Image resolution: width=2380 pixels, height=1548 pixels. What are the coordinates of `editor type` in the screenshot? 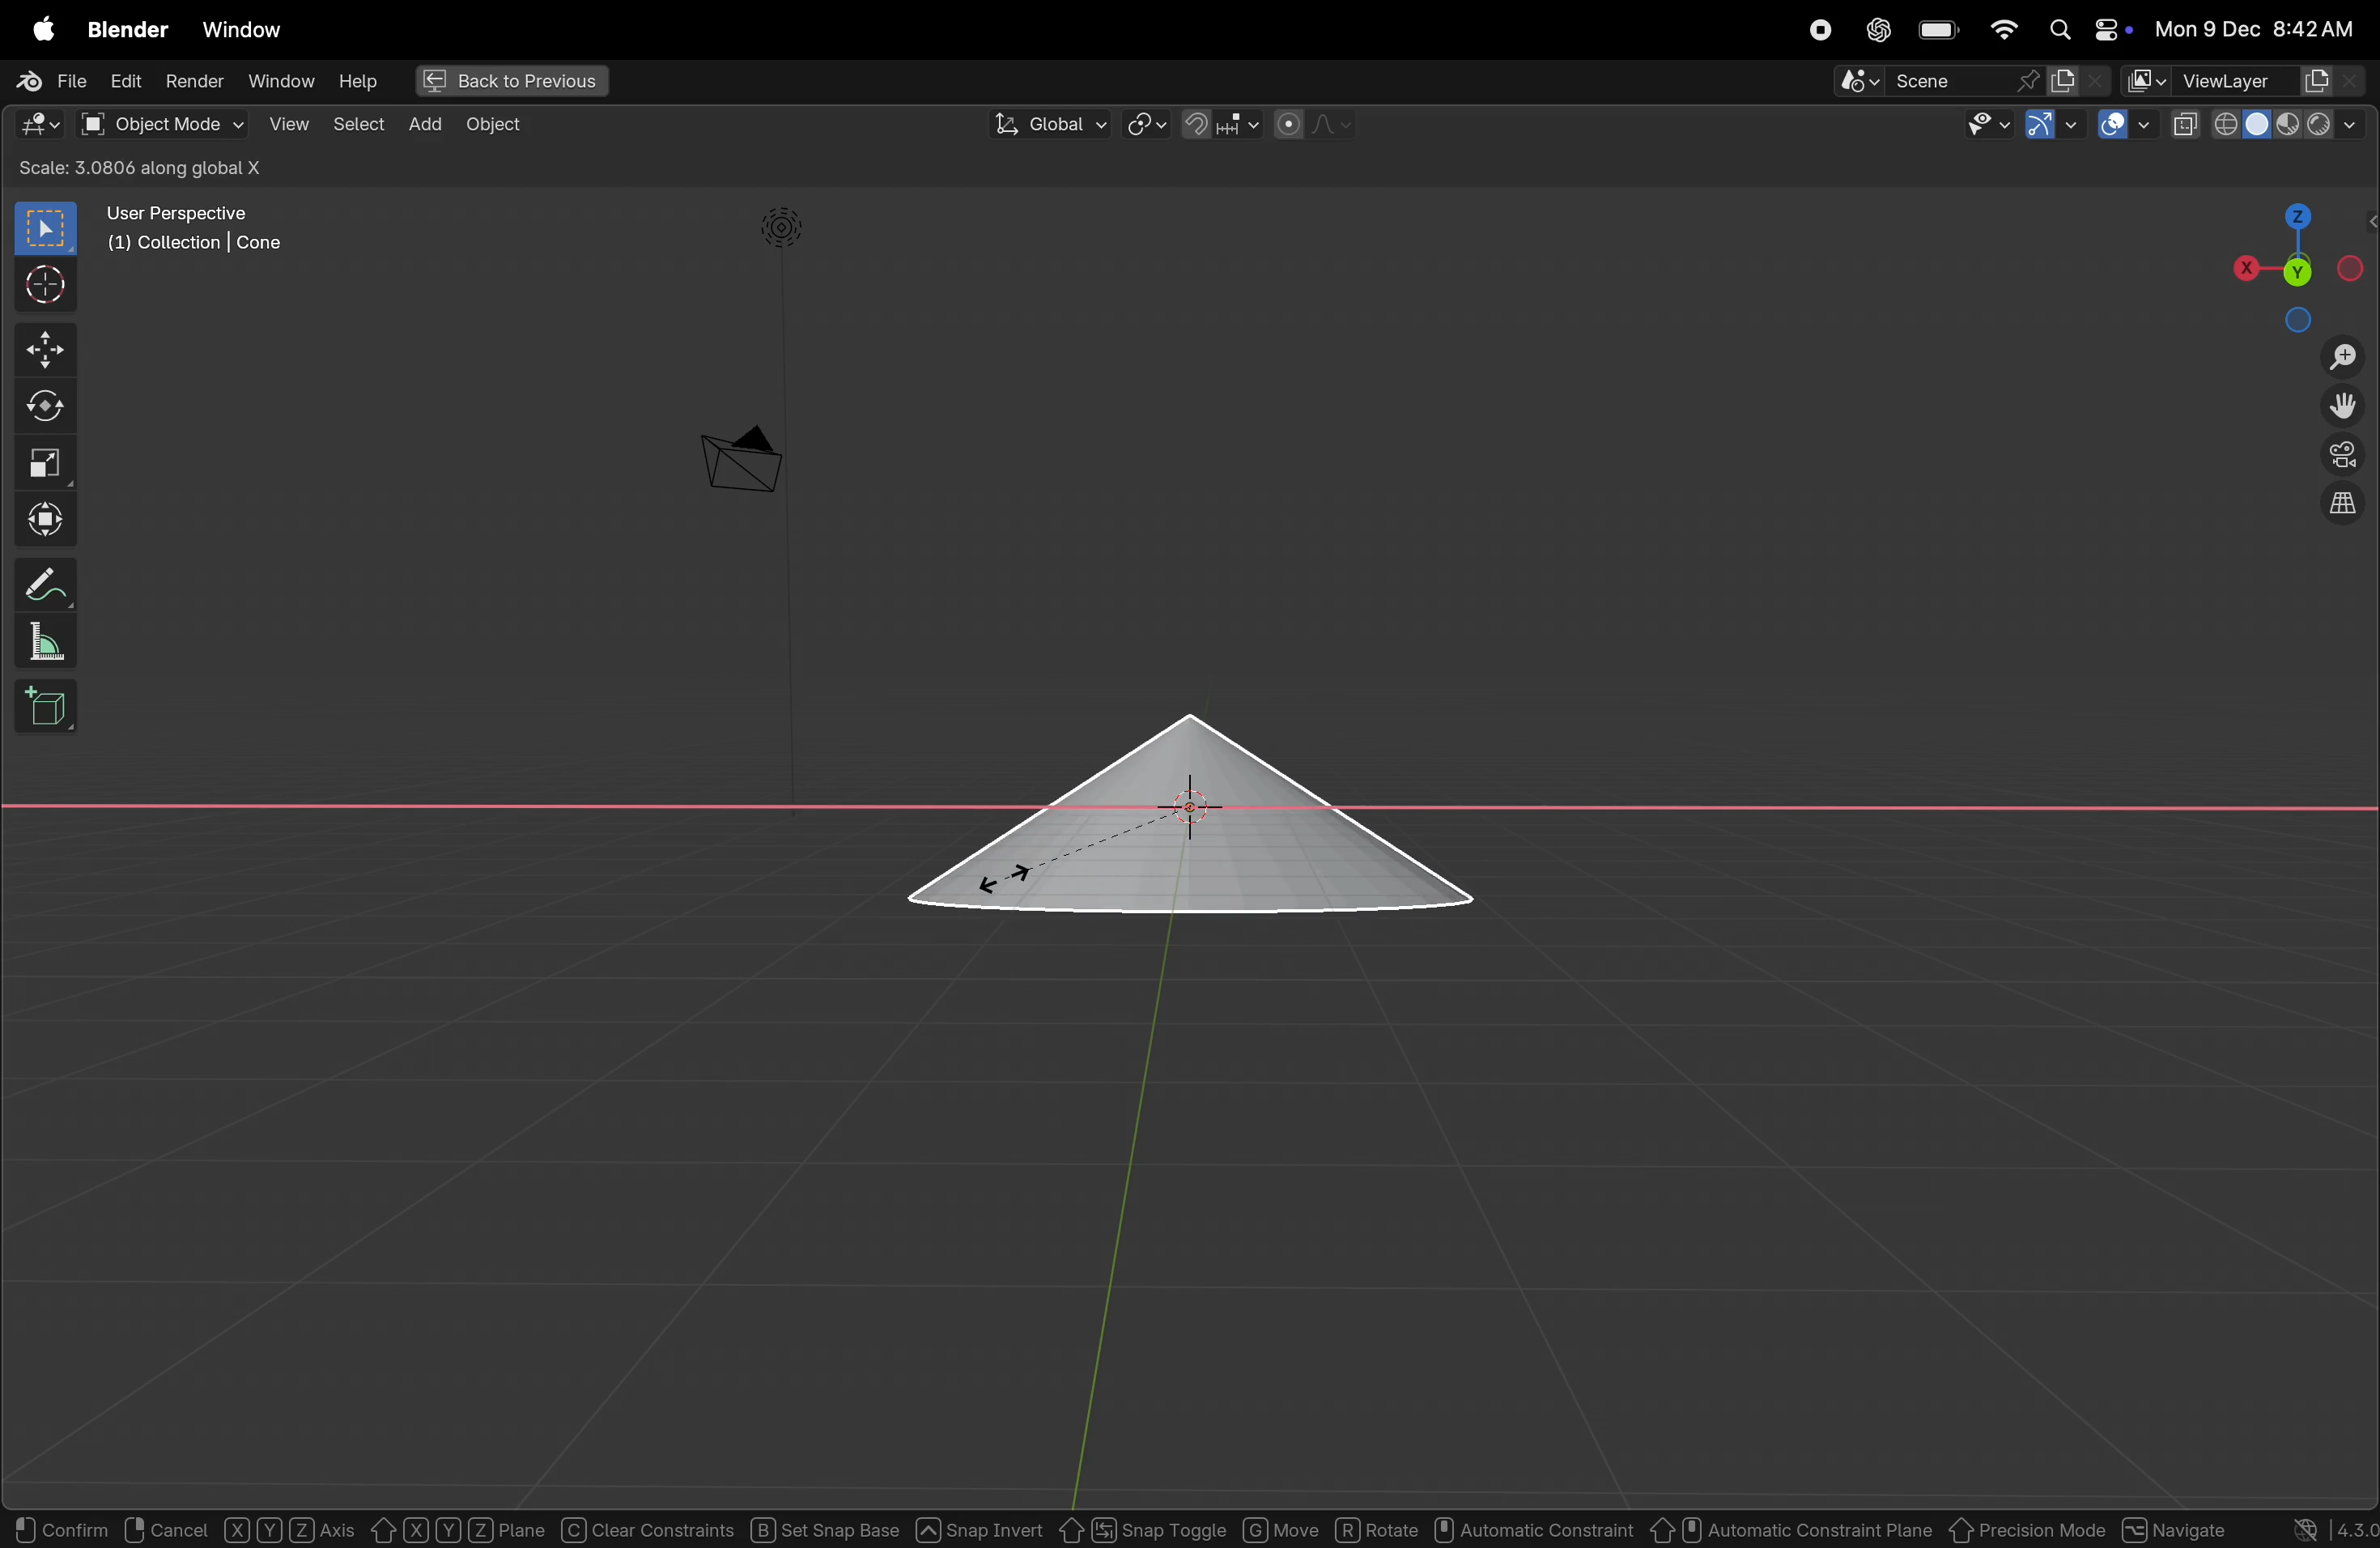 It's located at (39, 121).